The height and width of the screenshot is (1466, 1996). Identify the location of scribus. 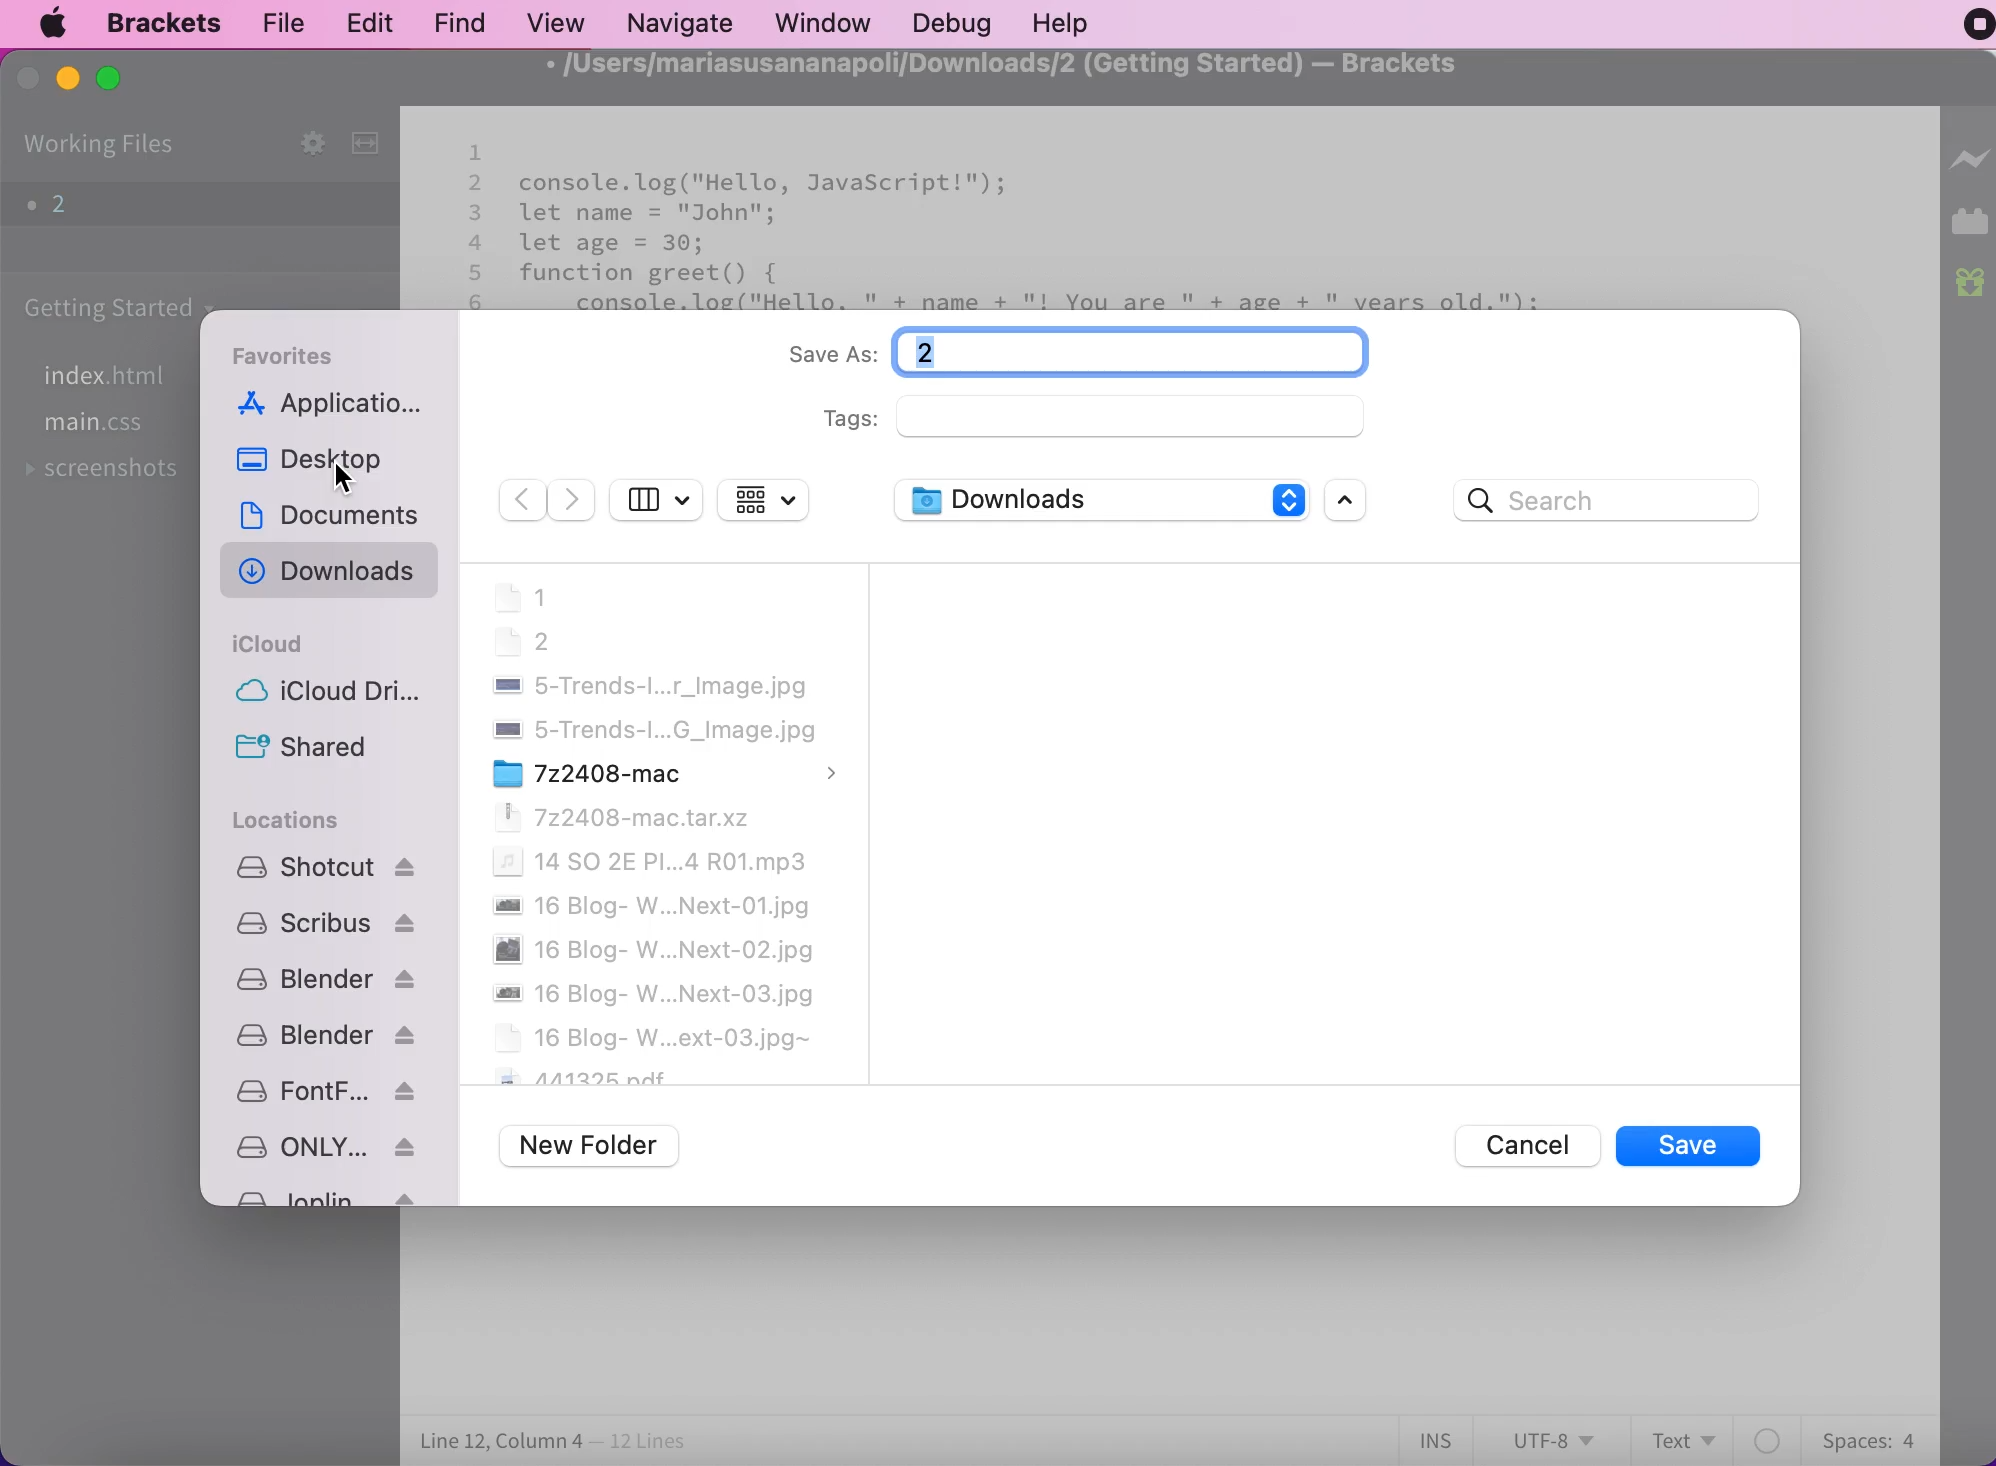
(325, 921).